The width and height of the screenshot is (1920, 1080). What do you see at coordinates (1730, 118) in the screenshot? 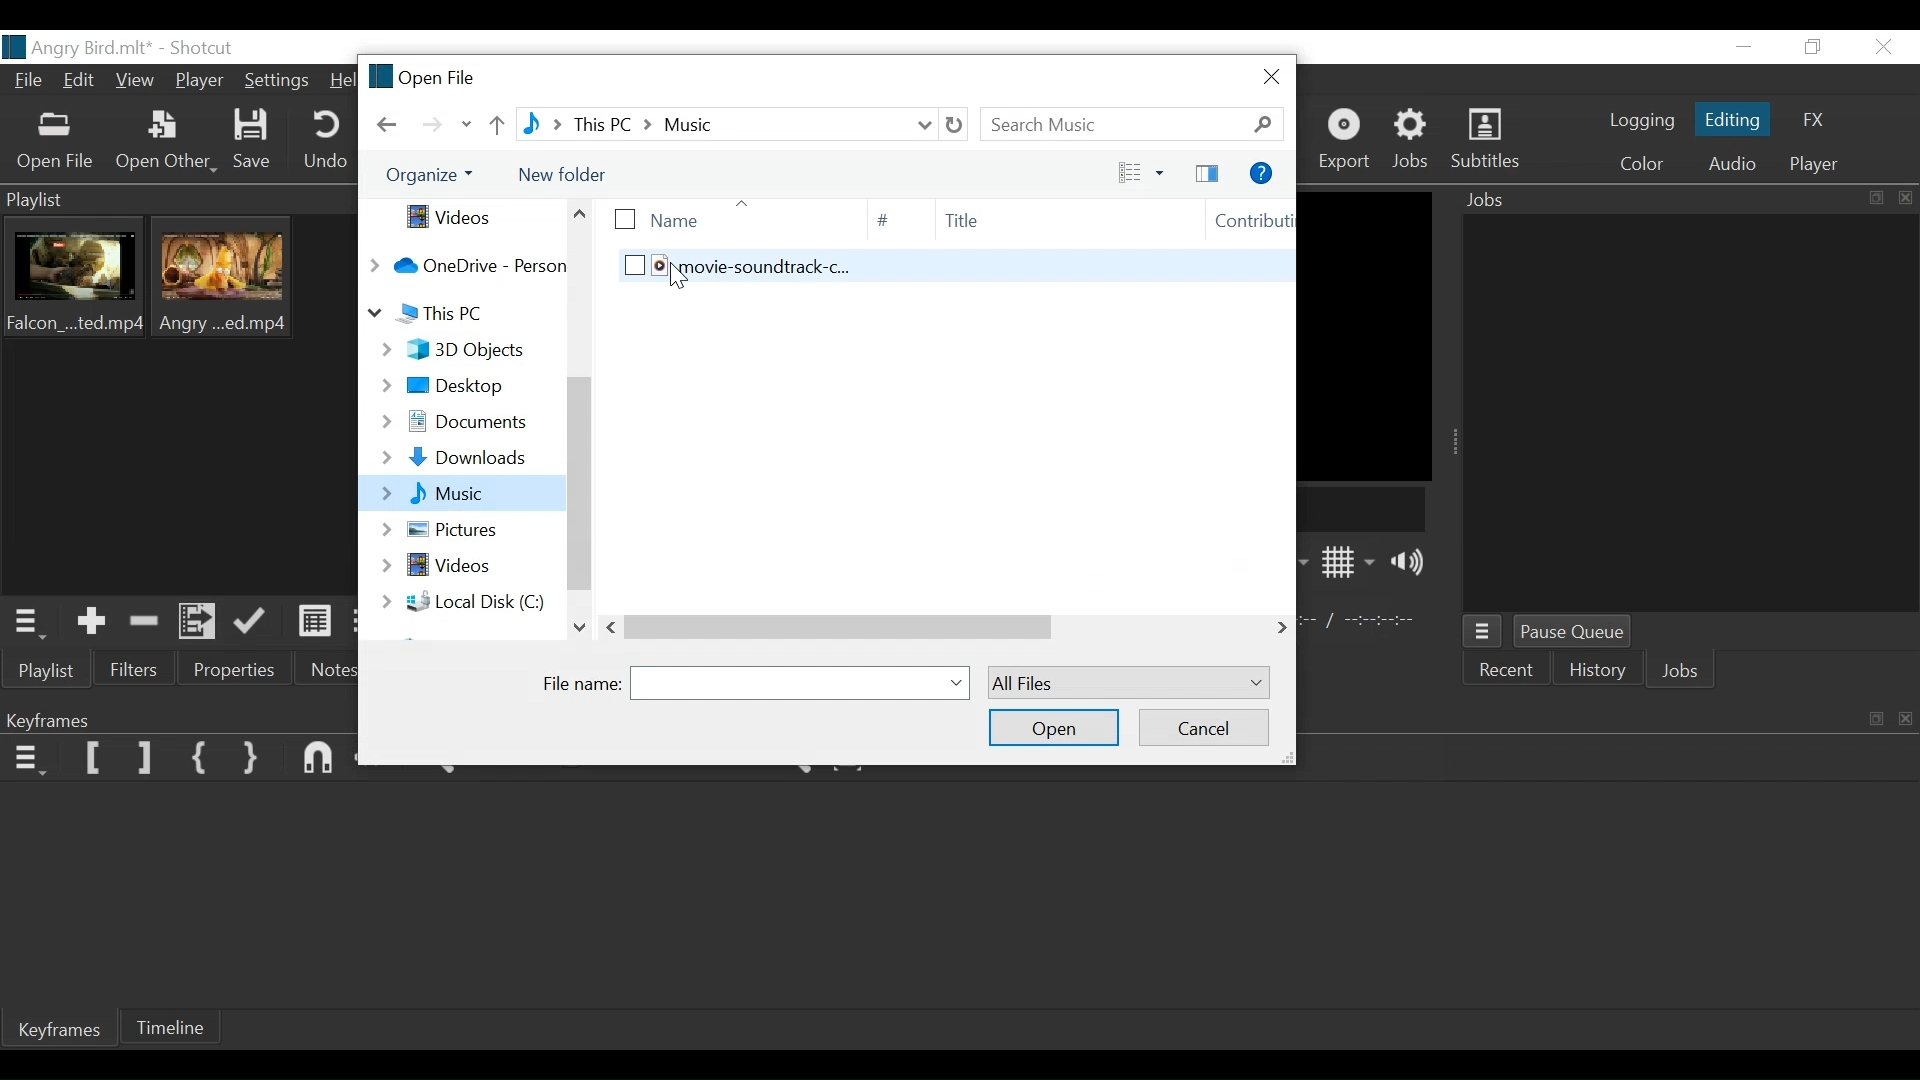
I see `Editing` at bounding box center [1730, 118].